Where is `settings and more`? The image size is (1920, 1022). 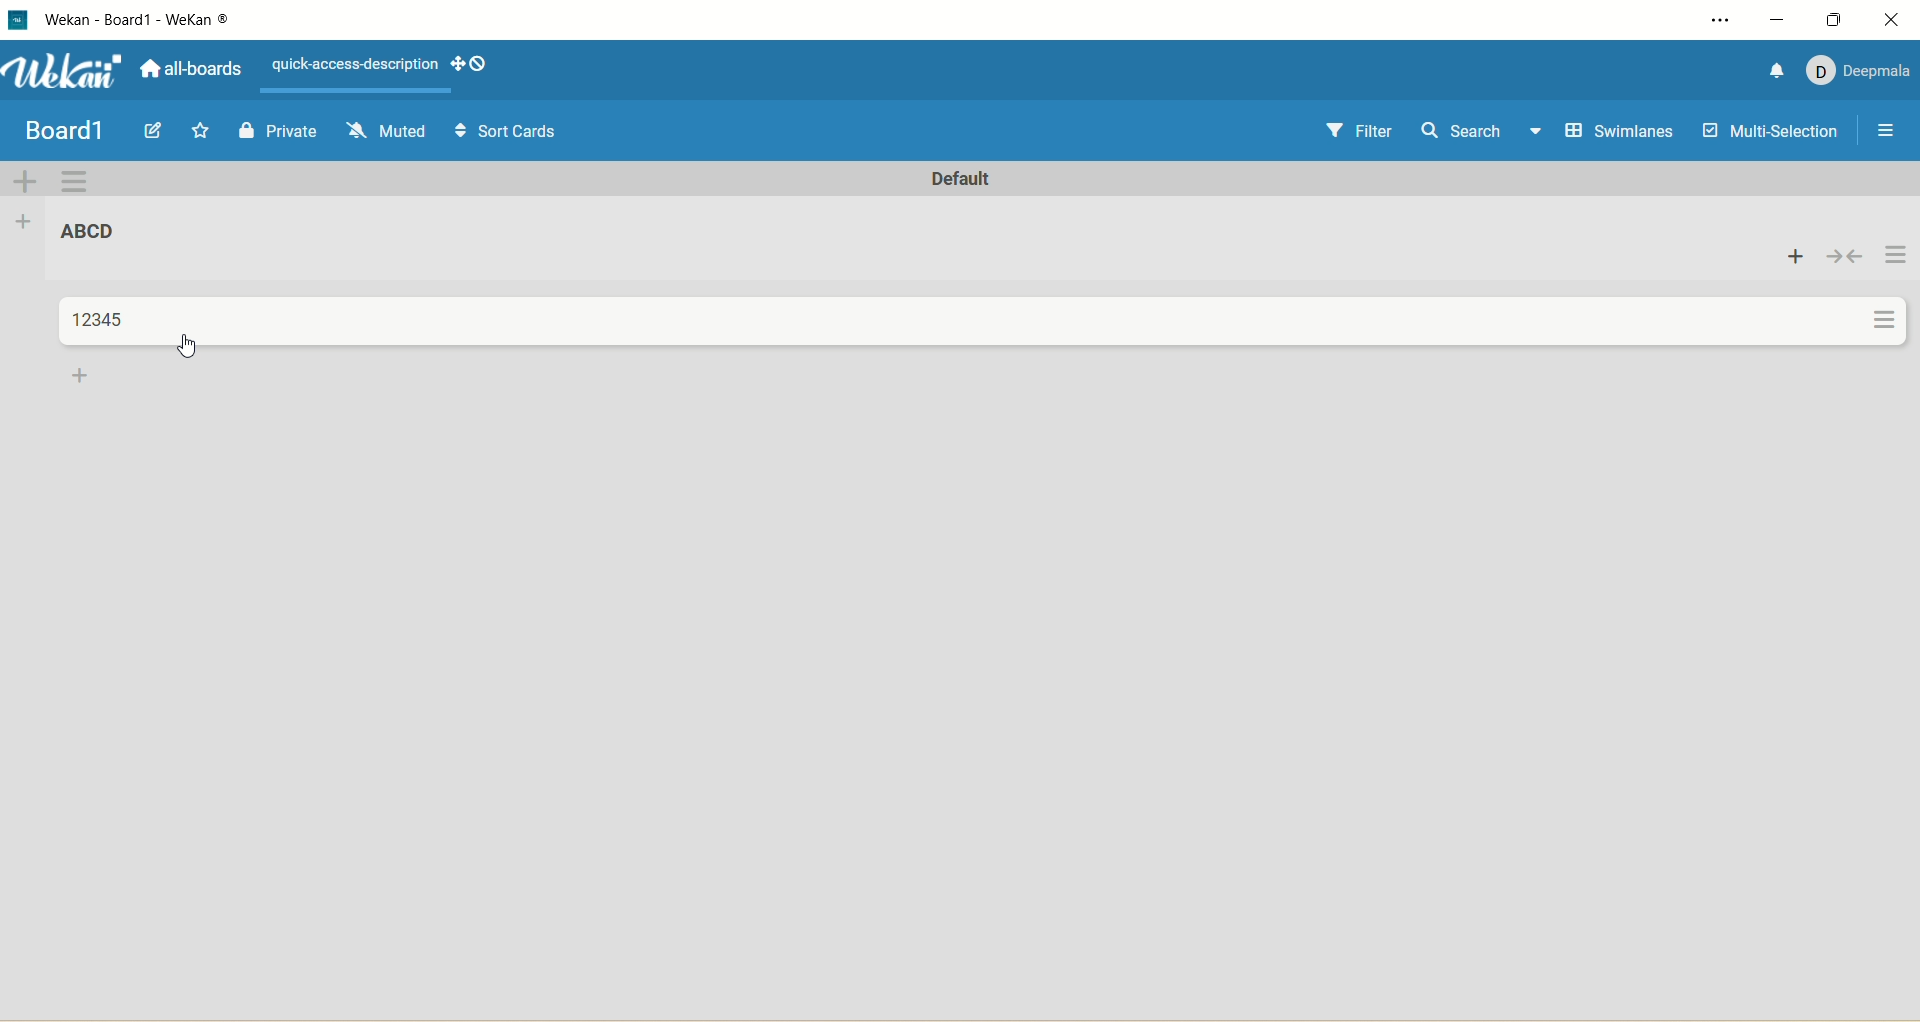
settings and more is located at coordinates (1726, 21).